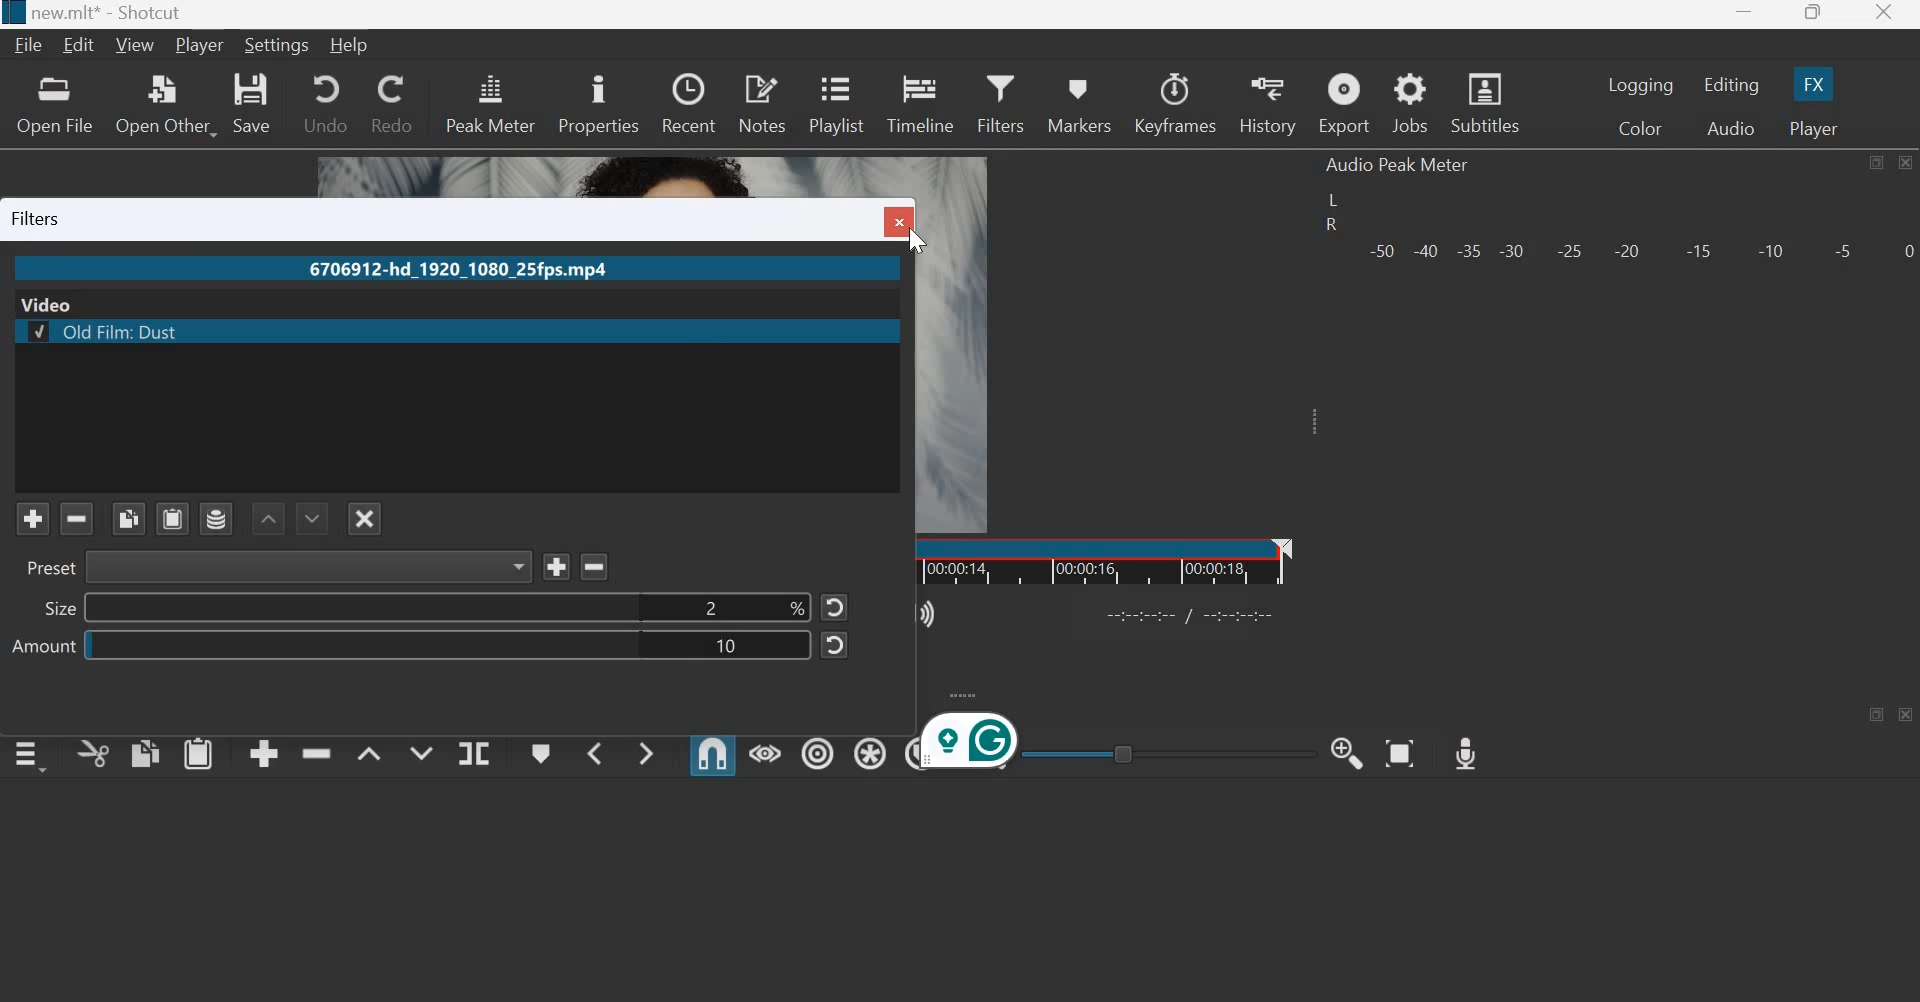  I want to click on copy, so click(146, 752).